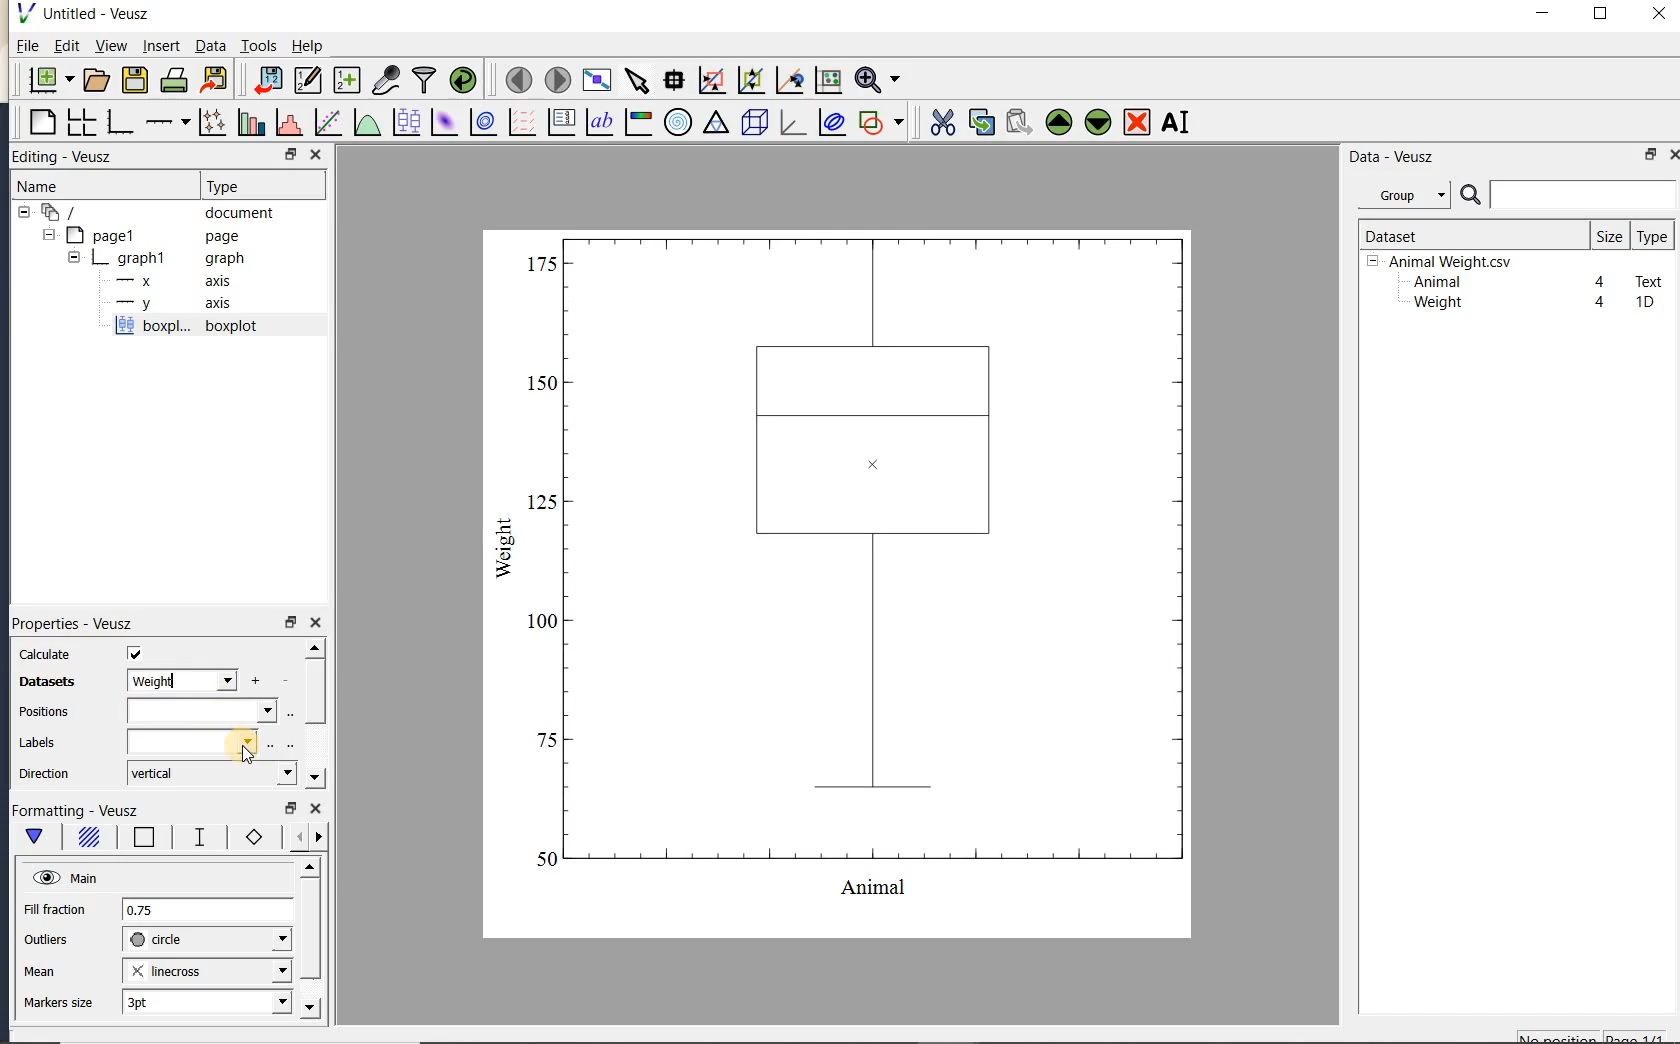 This screenshot has height=1044, width=1680. What do you see at coordinates (979, 122) in the screenshot?
I see `copy the selected widget` at bounding box center [979, 122].